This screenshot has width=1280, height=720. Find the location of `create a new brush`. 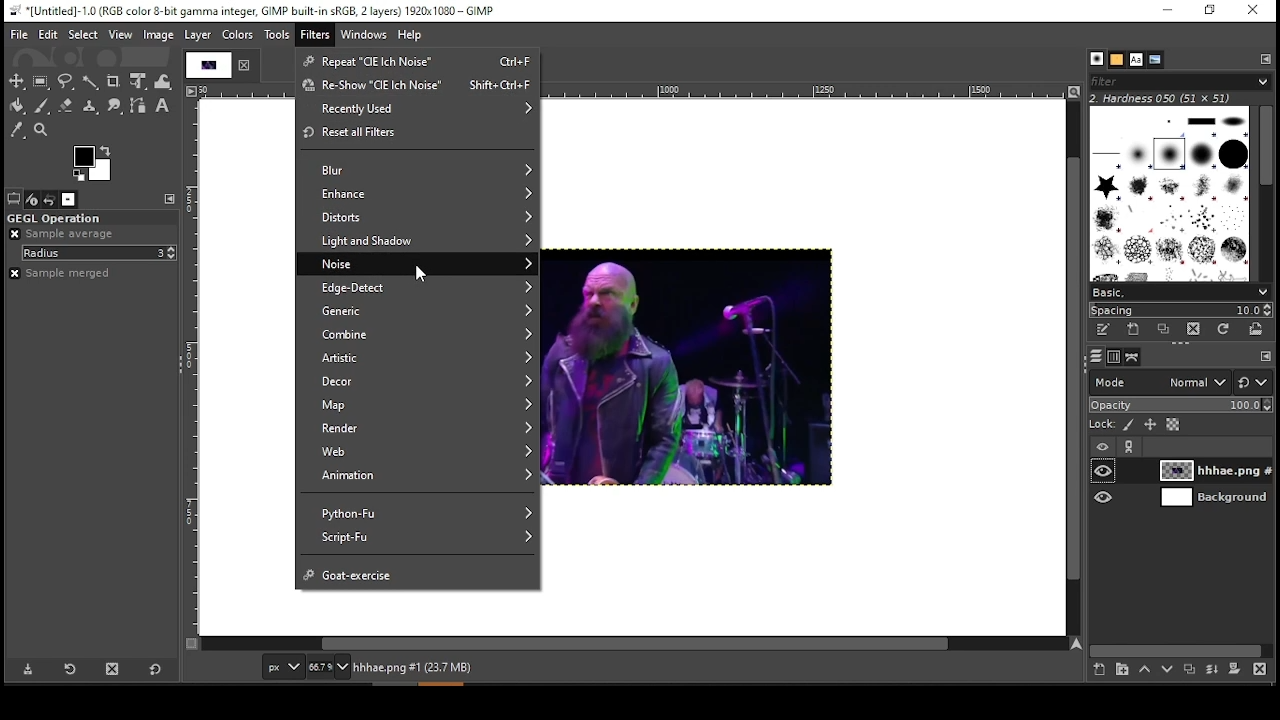

create a new brush is located at coordinates (1137, 331).